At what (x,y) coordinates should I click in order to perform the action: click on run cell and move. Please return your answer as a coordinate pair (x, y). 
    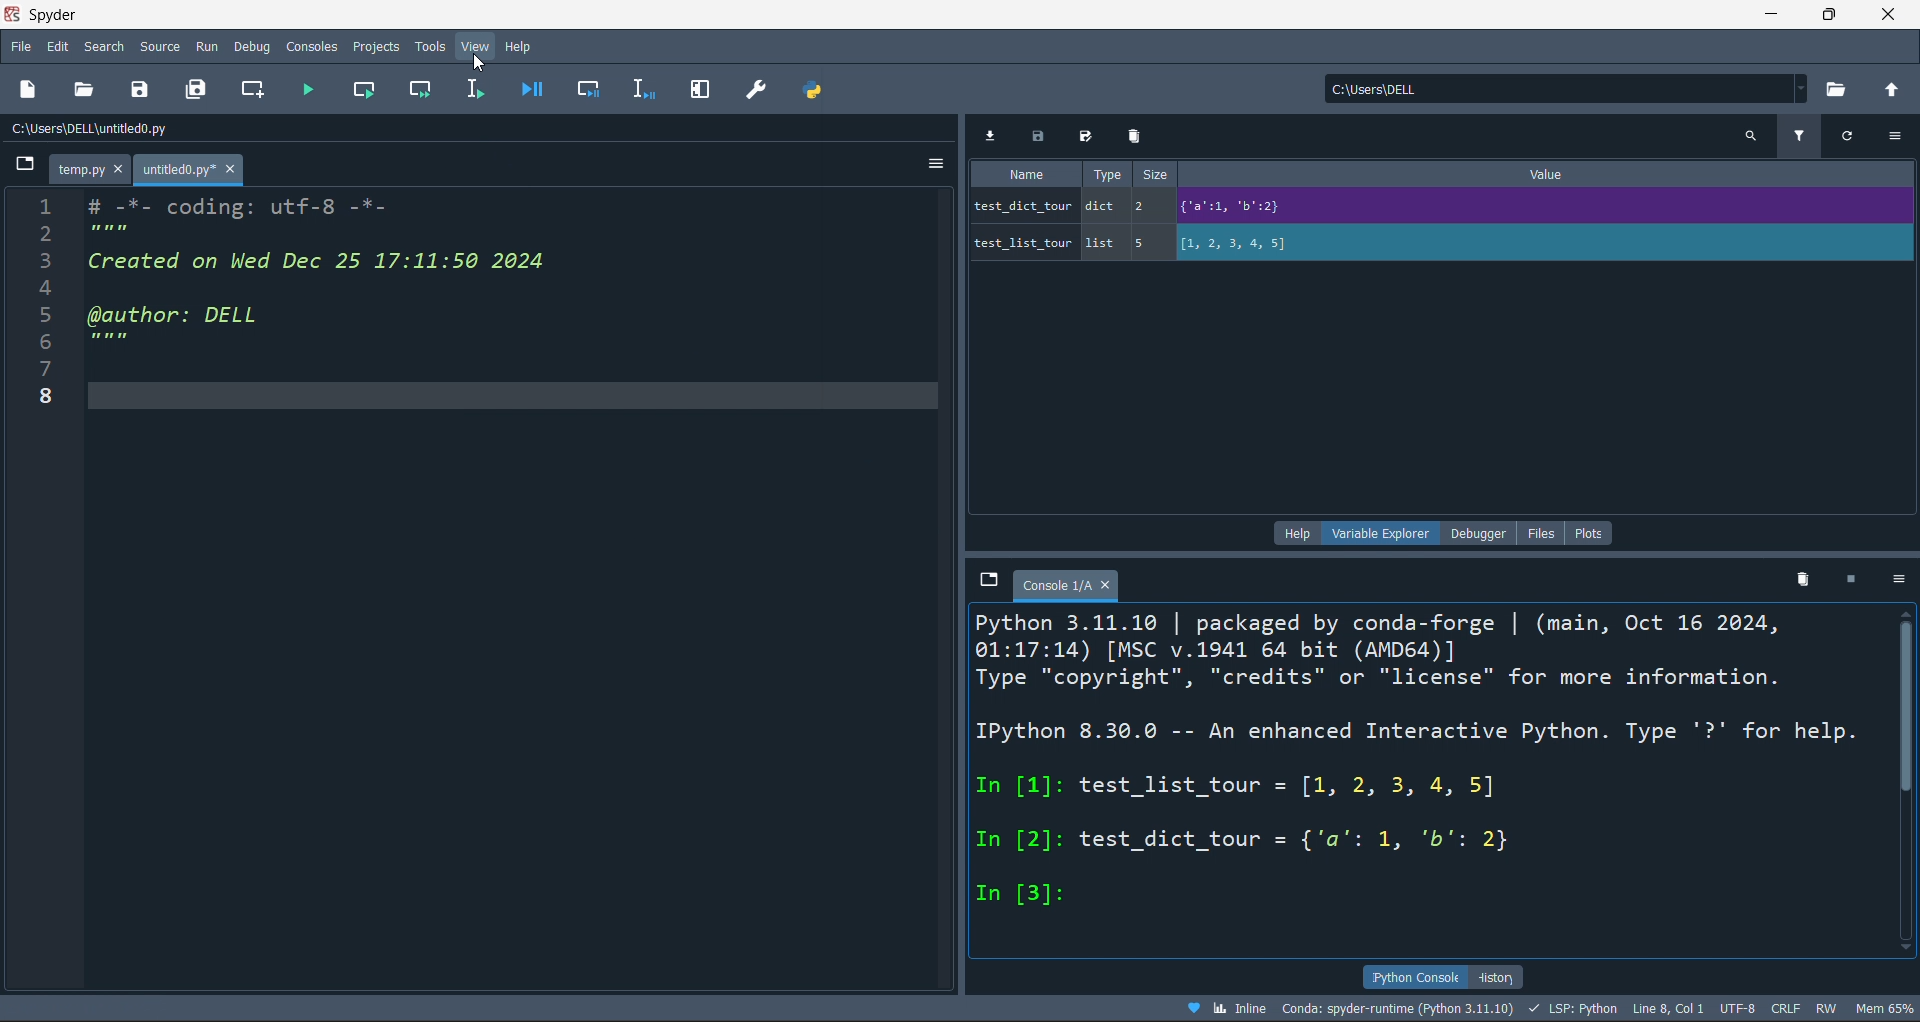
    Looking at the image, I should click on (423, 90).